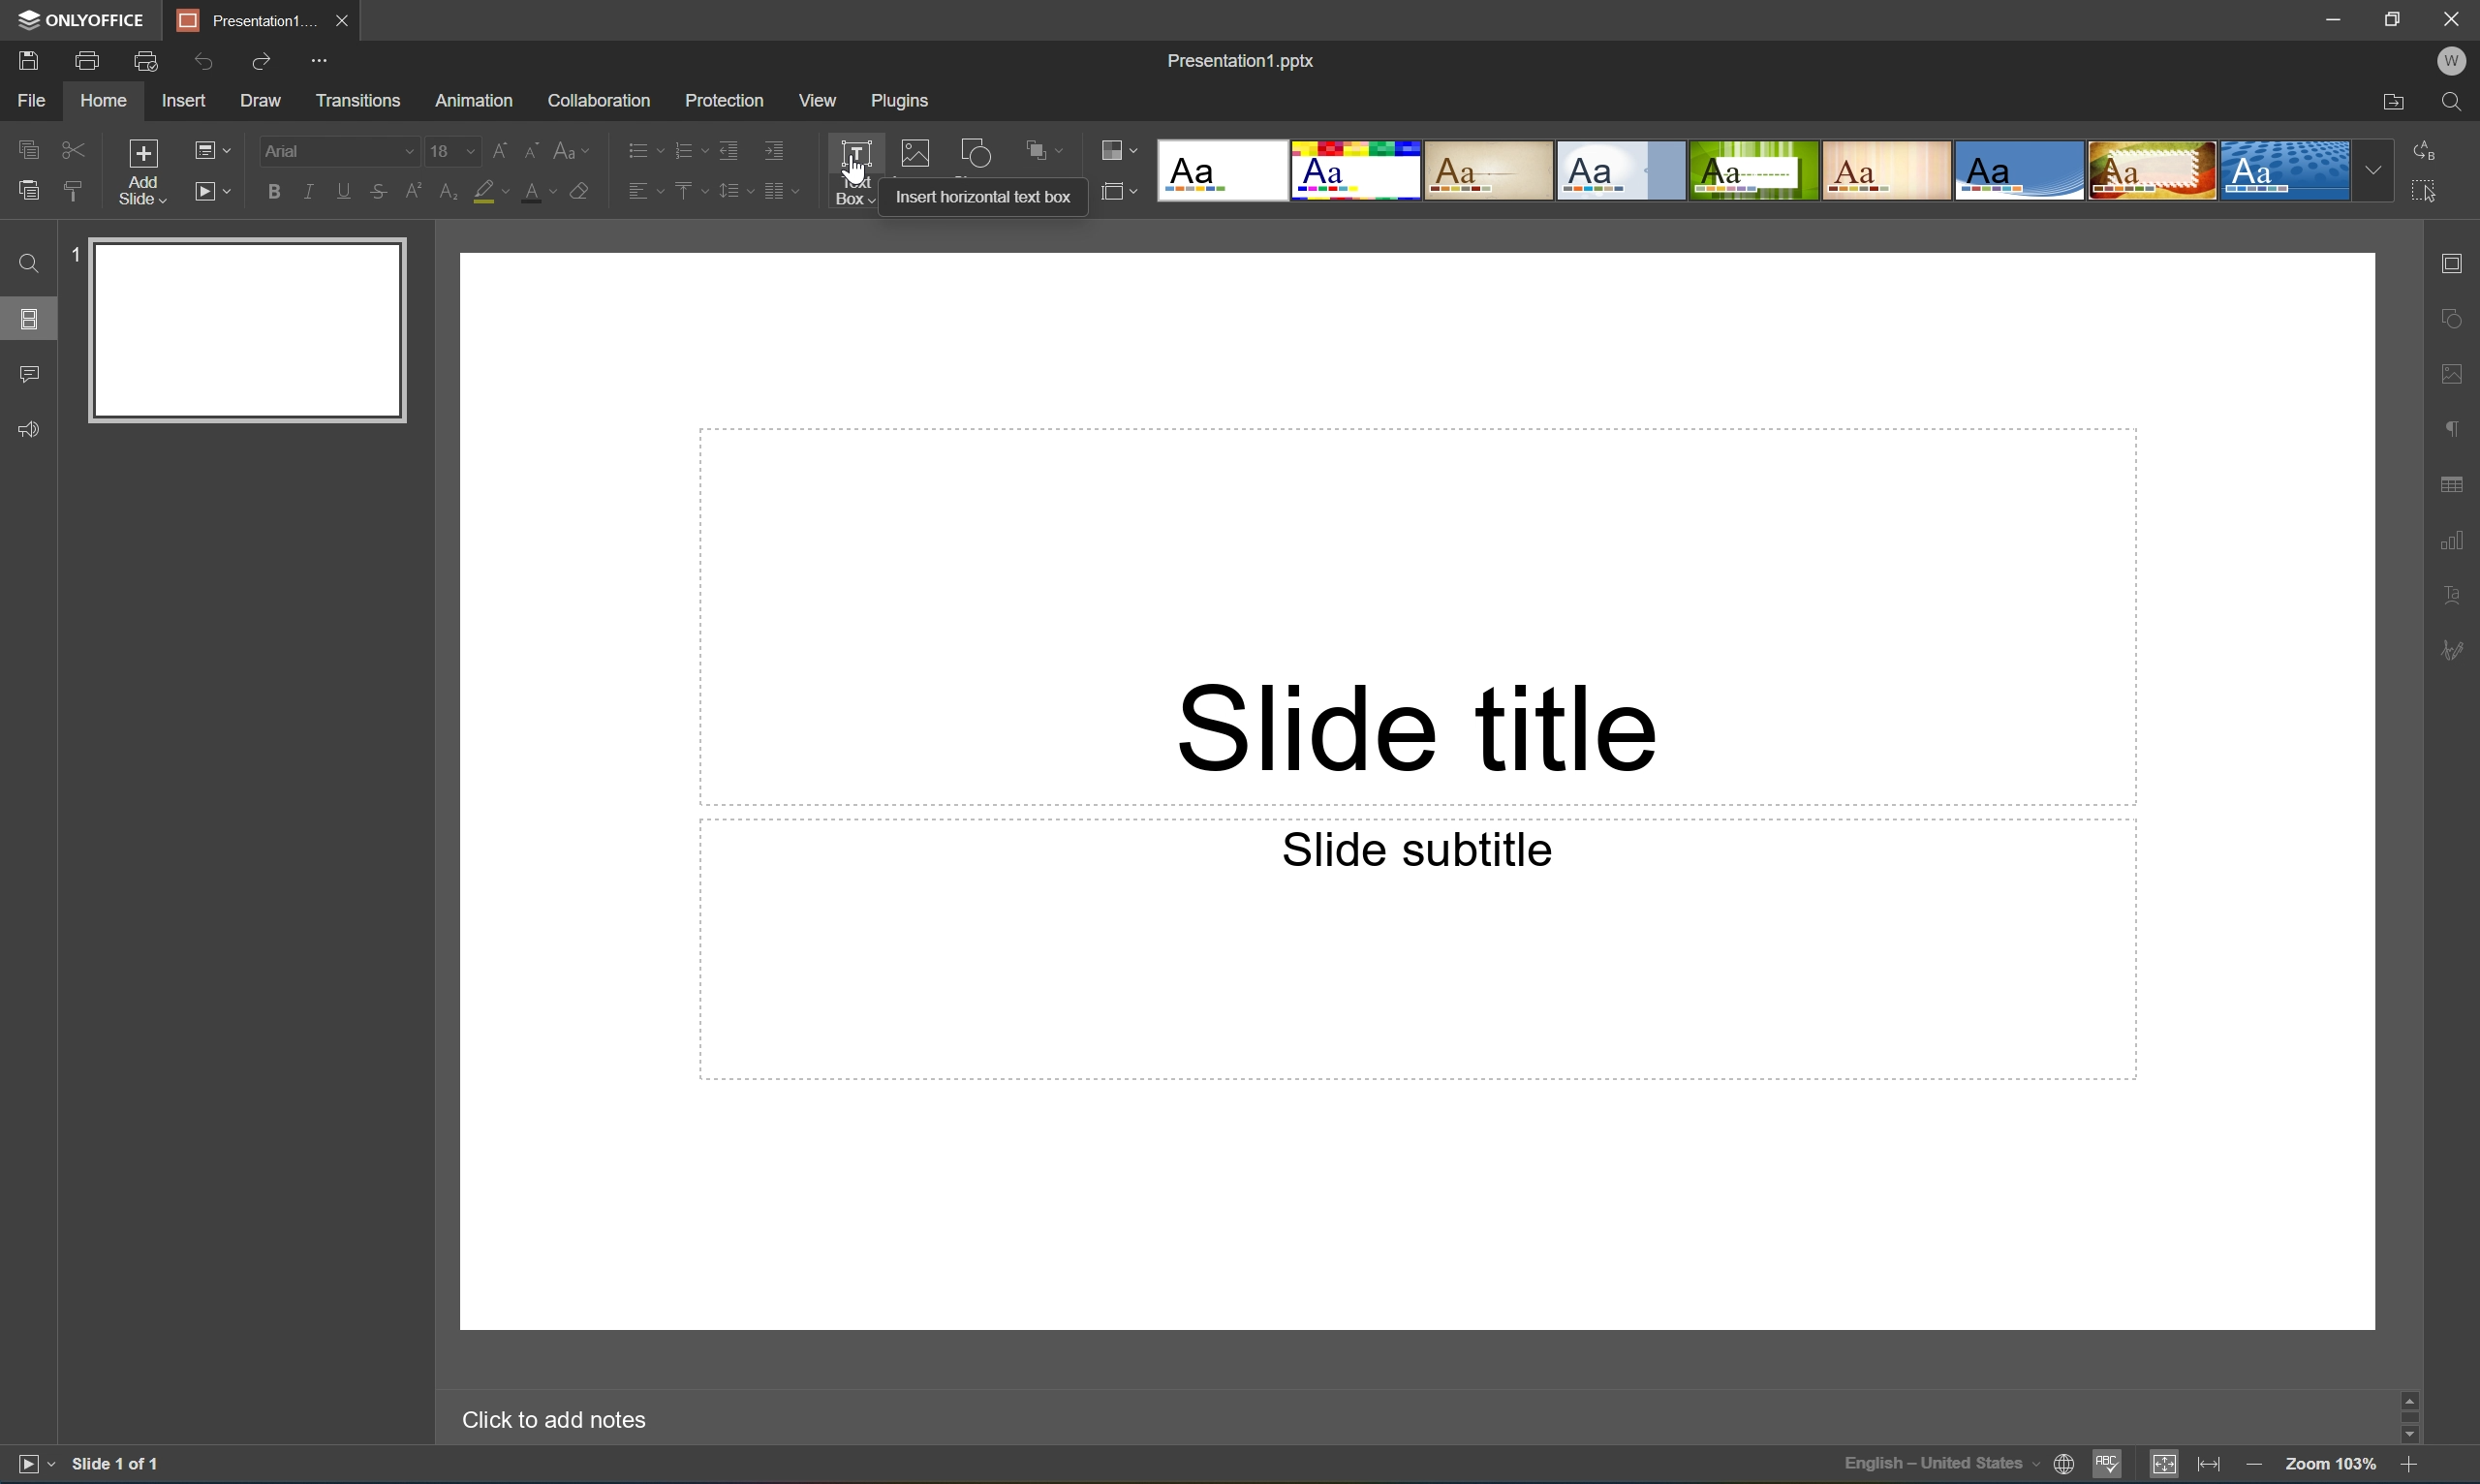 The width and height of the screenshot is (2480, 1484). What do you see at coordinates (1050, 151) in the screenshot?
I see `Arrange shape` at bounding box center [1050, 151].